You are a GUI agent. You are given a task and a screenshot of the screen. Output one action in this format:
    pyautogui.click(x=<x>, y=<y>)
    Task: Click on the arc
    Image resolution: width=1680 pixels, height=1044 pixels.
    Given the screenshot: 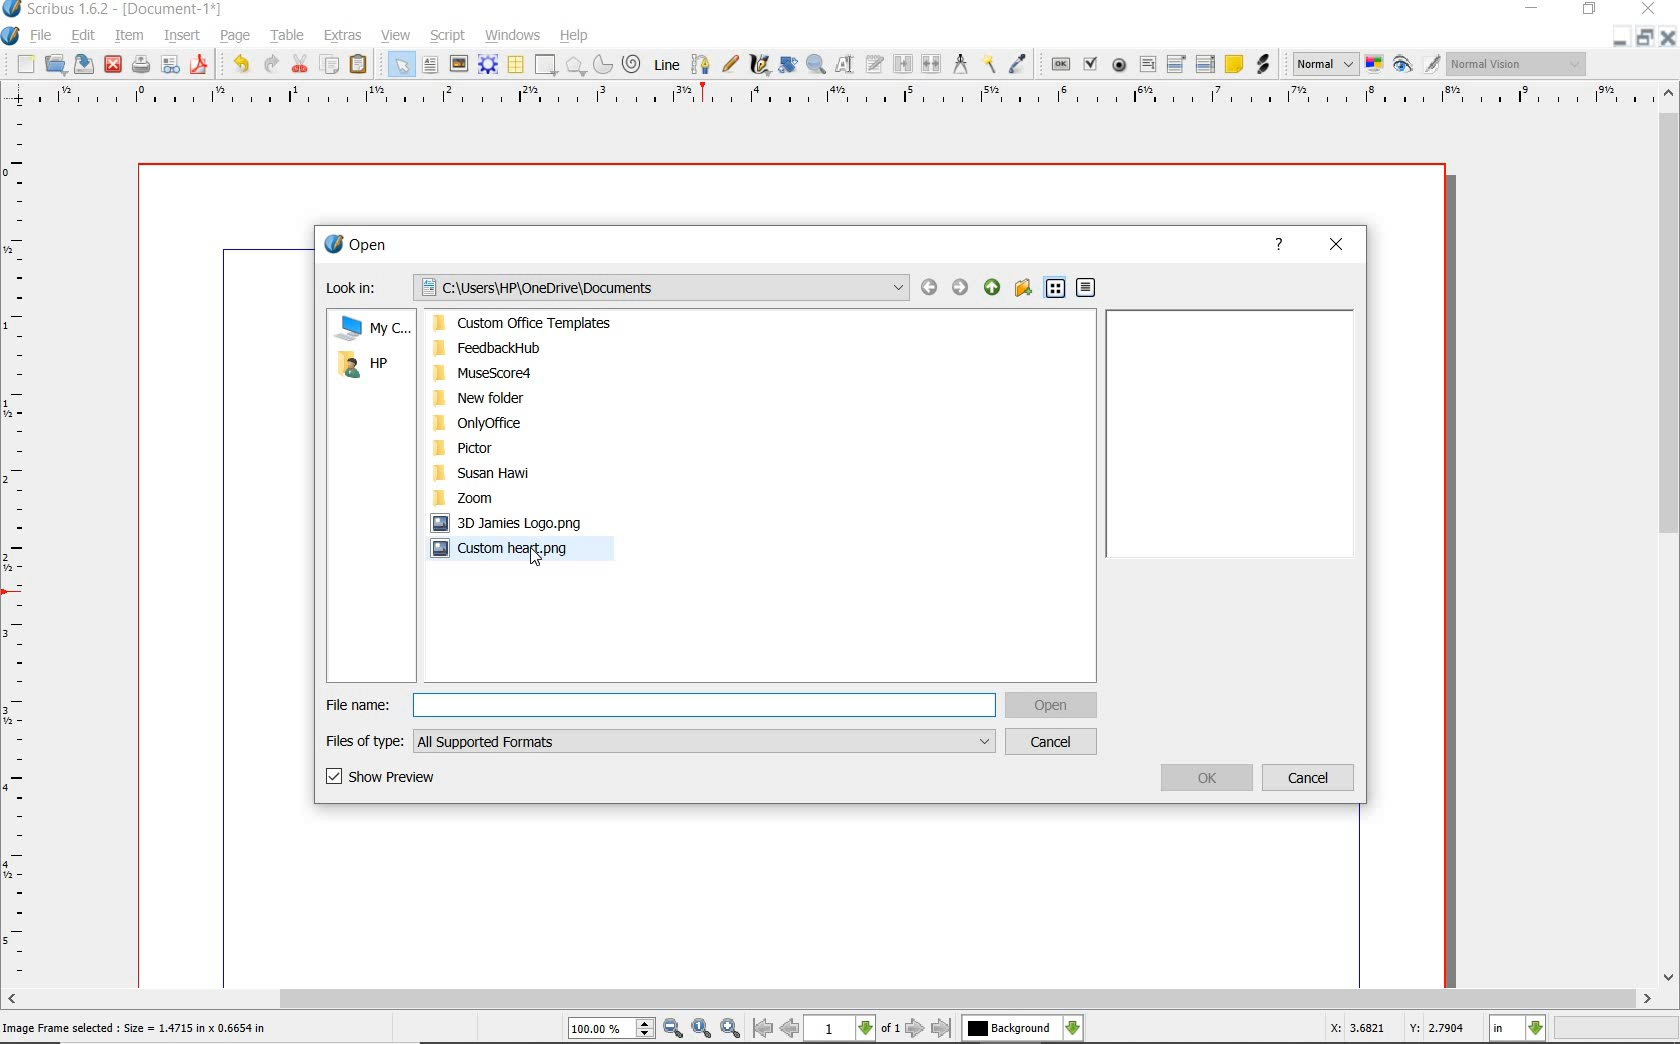 What is the action you would take?
    pyautogui.click(x=605, y=66)
    